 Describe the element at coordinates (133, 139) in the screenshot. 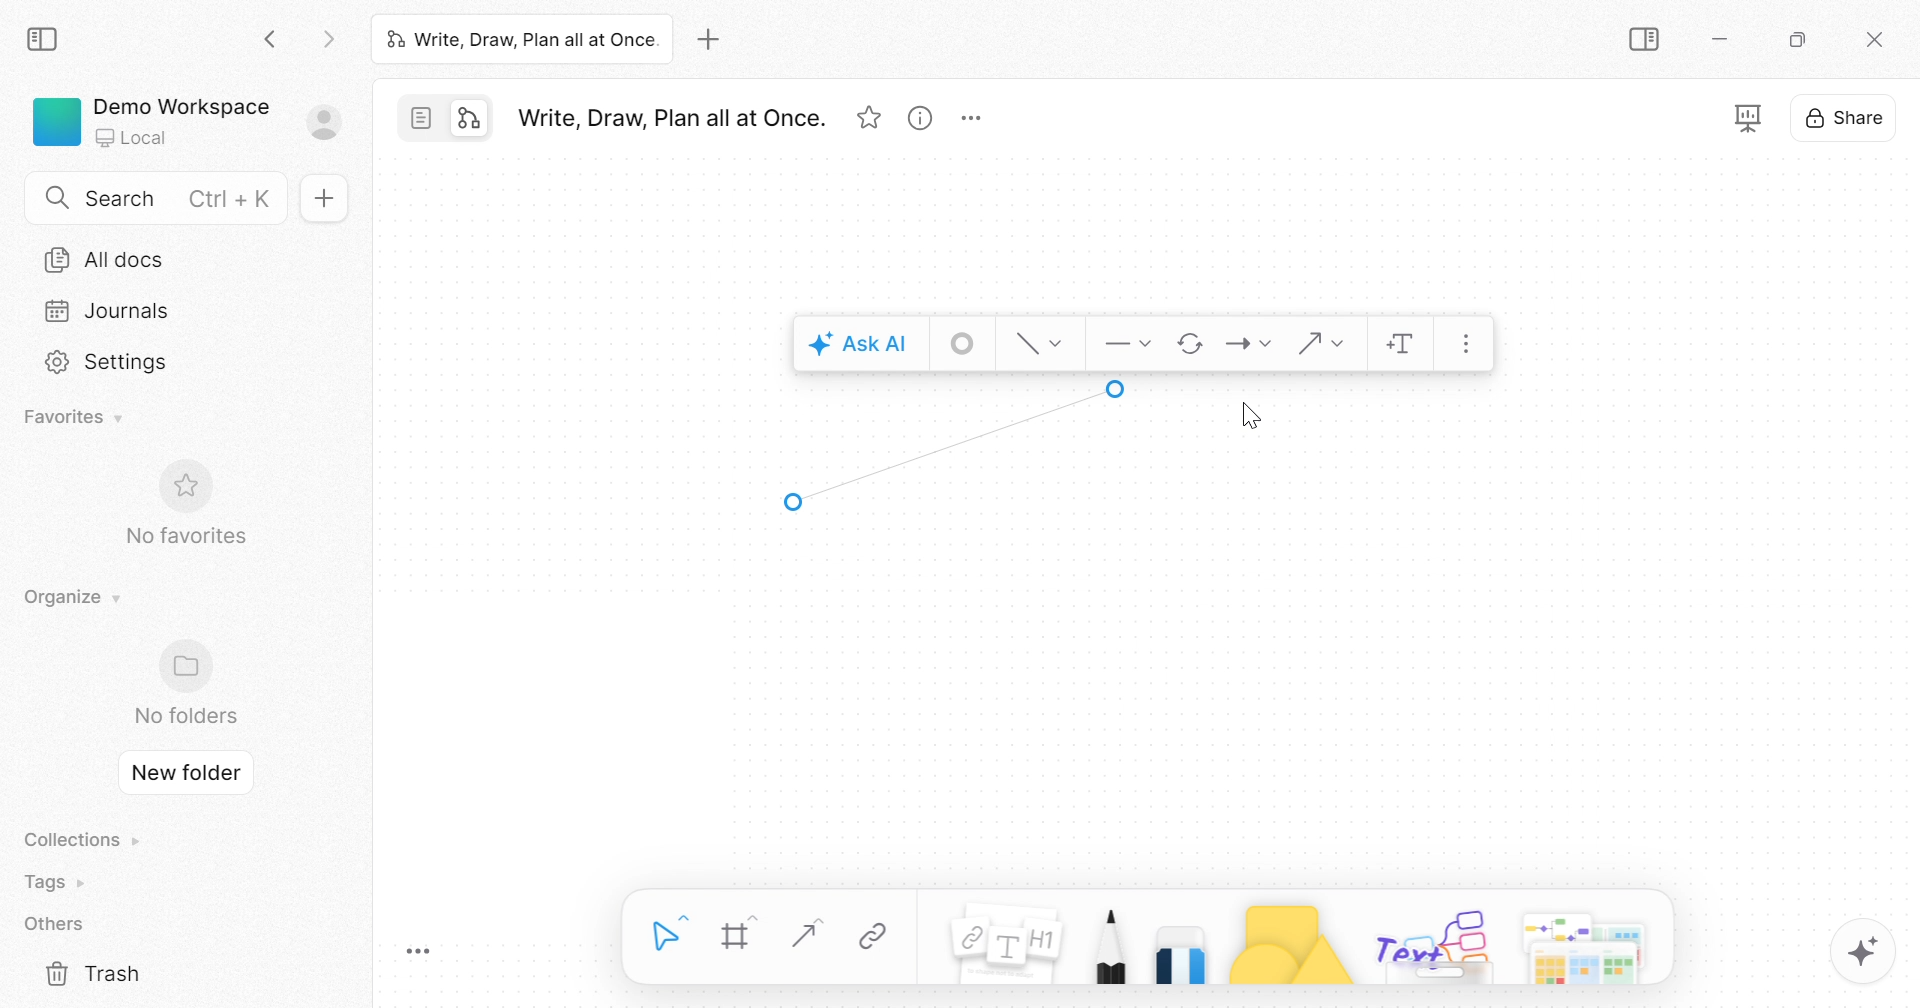

I see `Local` at that location.